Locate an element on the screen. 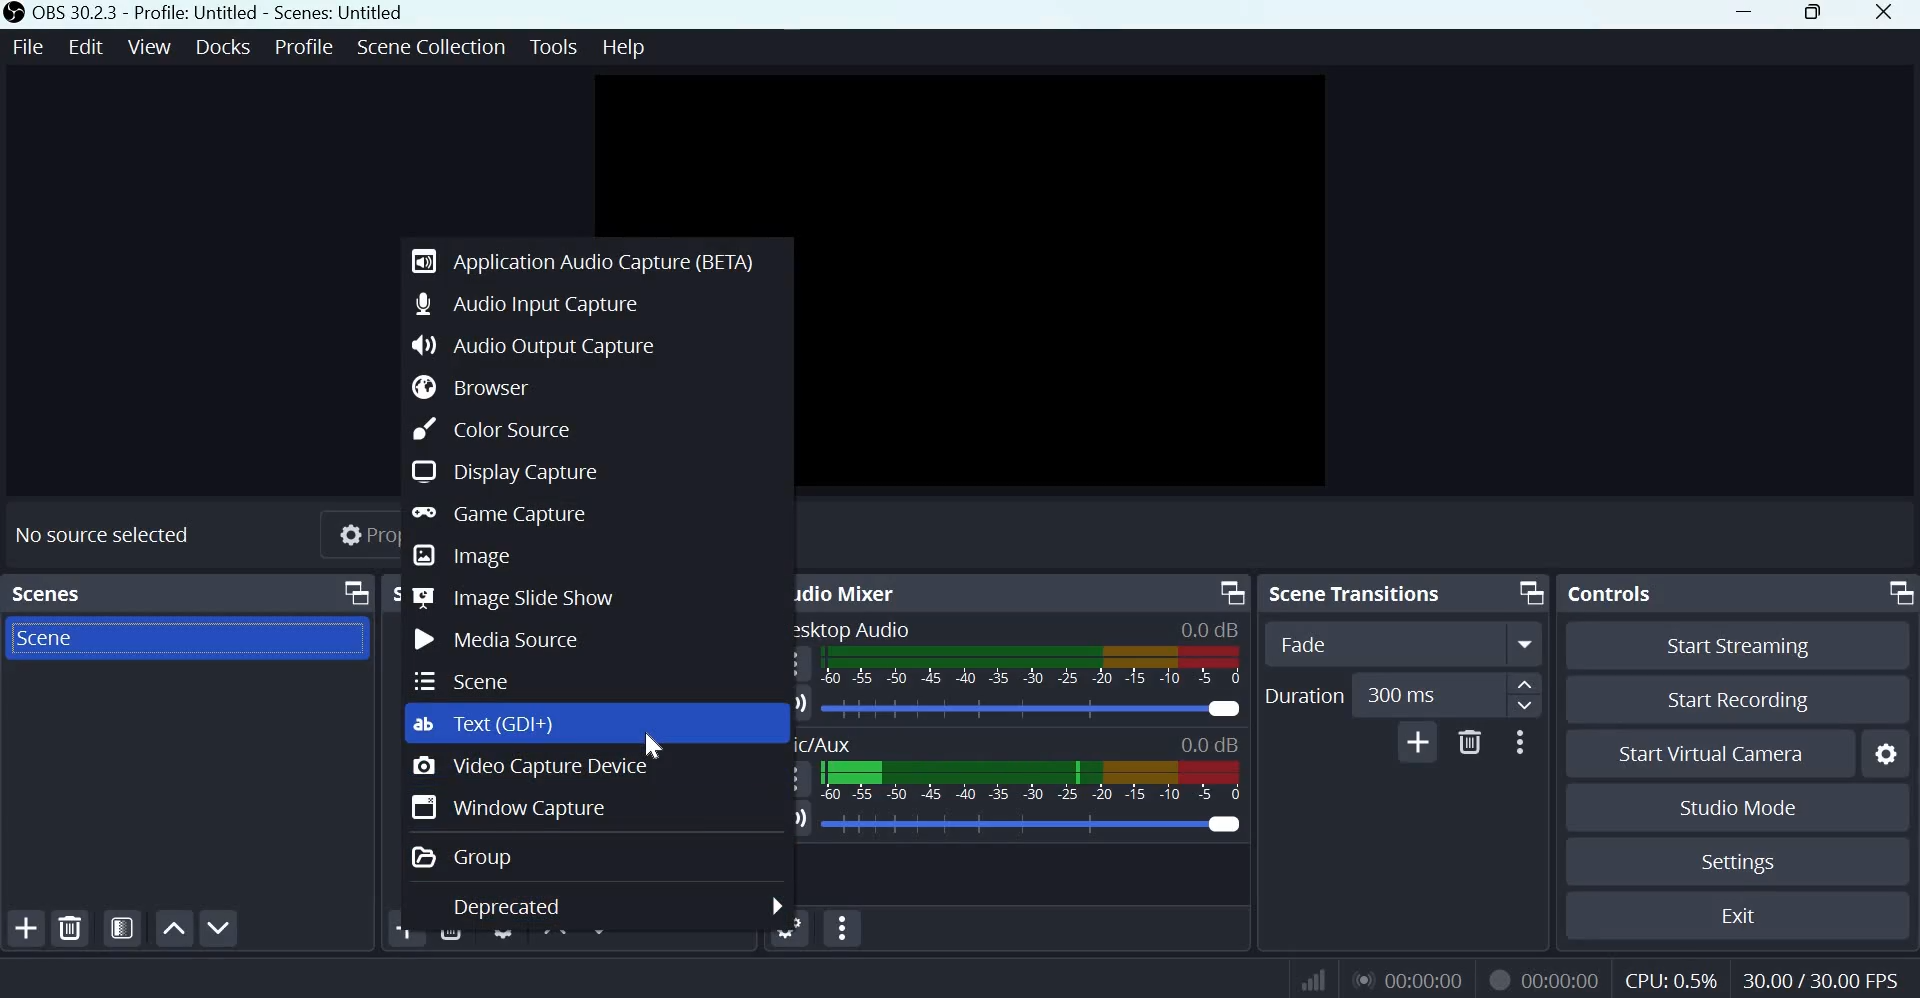 The width and height of the screenshot is (1920, 998). window capture is located at coordinates (513, 807).